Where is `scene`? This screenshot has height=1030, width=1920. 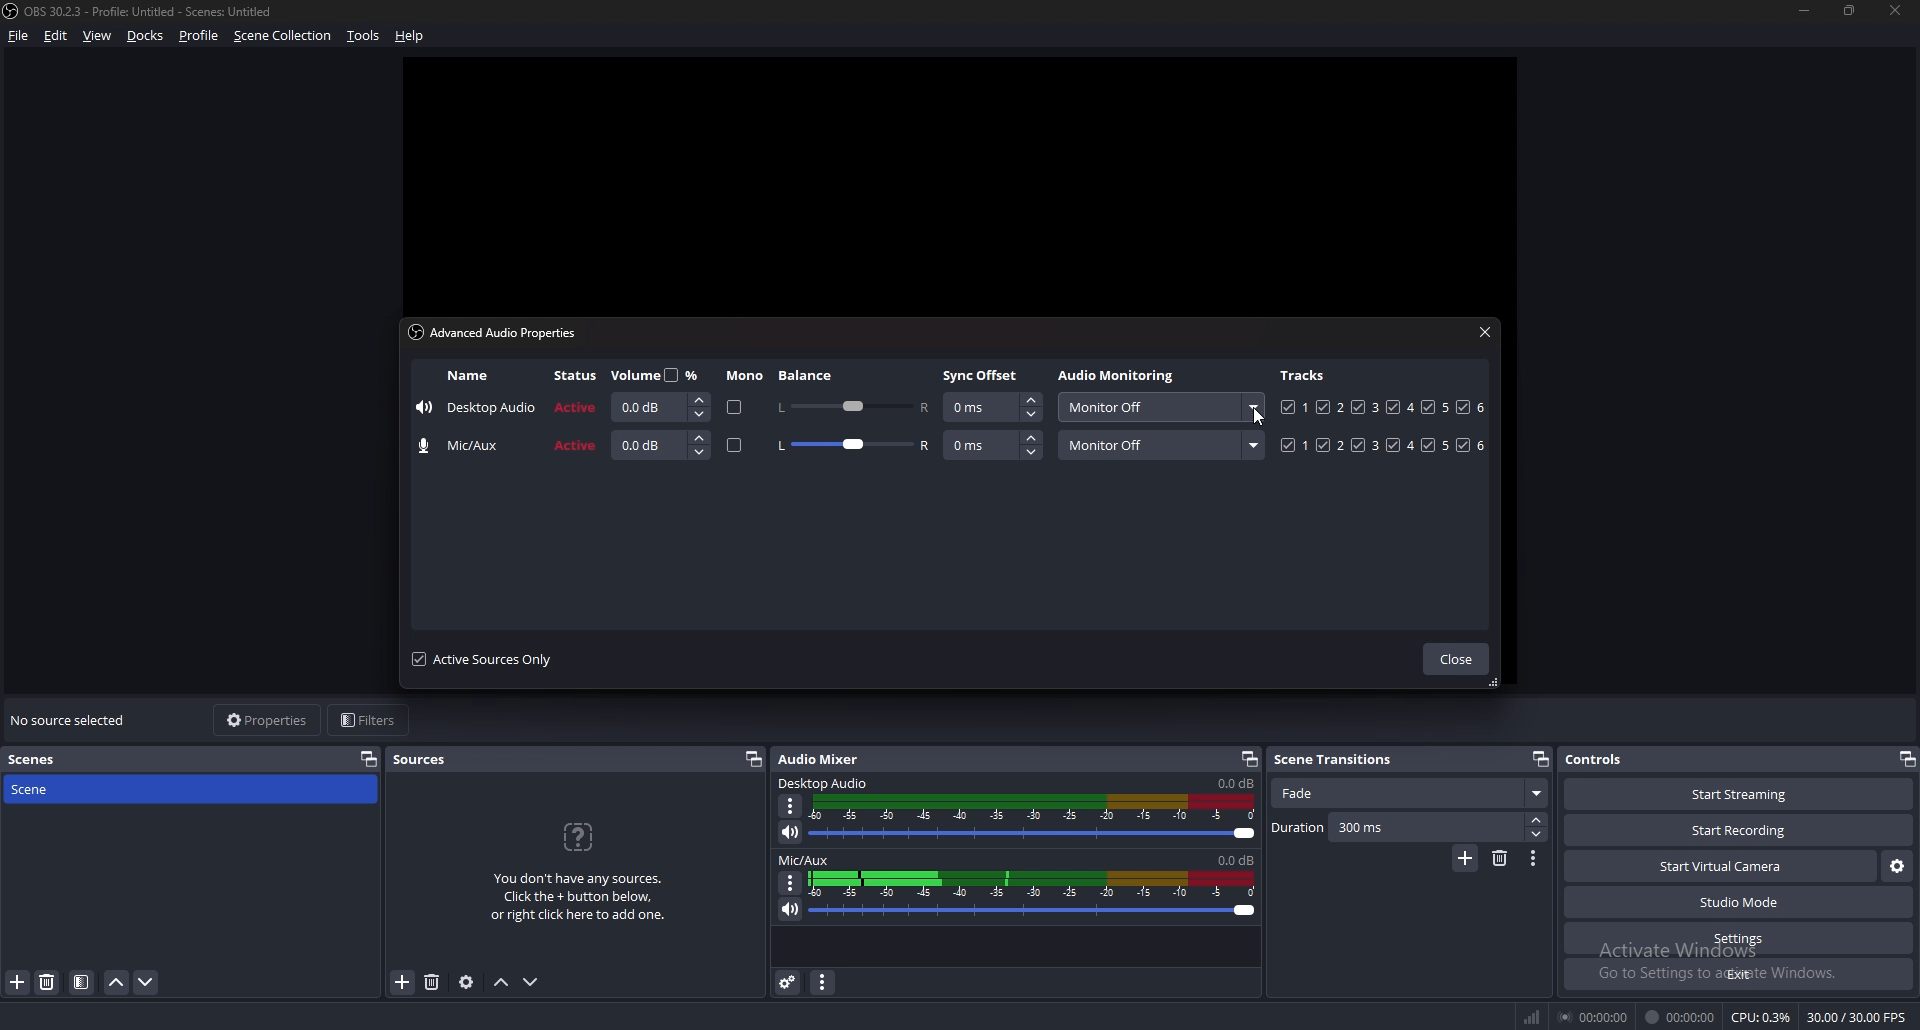 scene is located at coordinates (47, 790).